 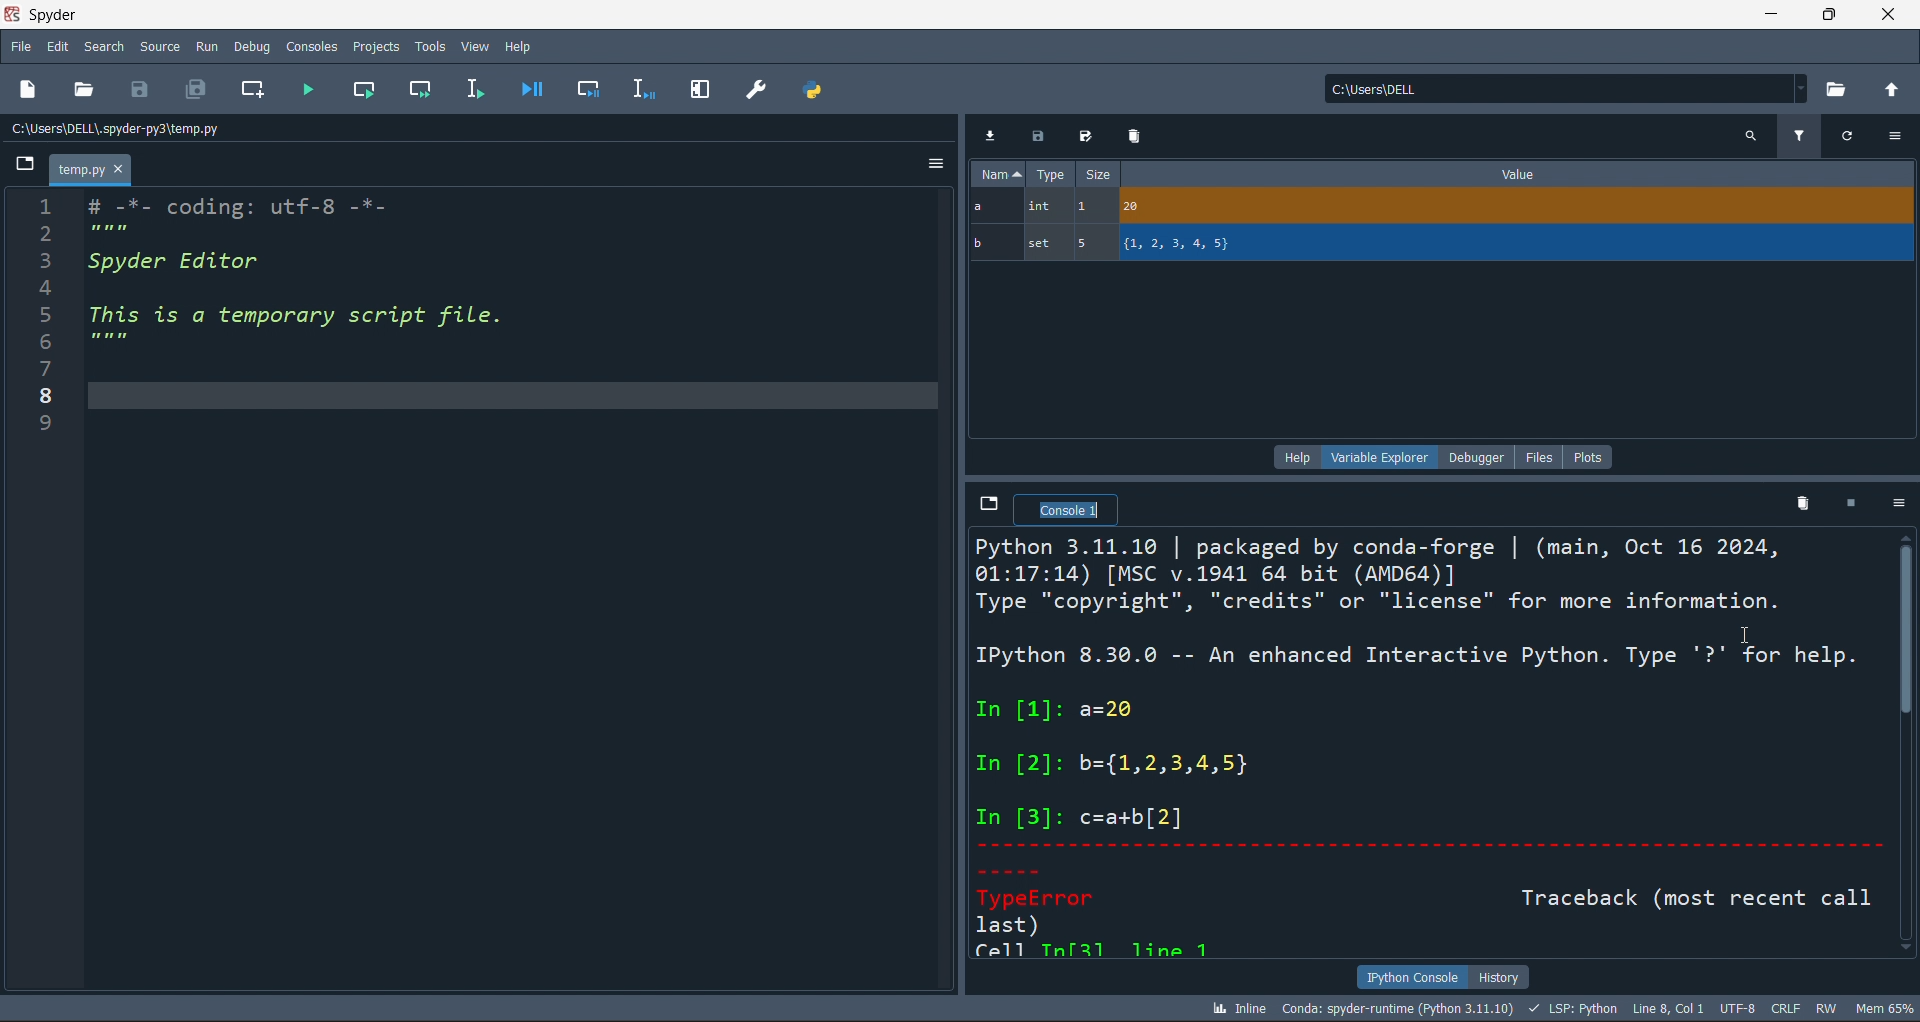 I want to click on PROJECTS, so click(x=376, y=46).